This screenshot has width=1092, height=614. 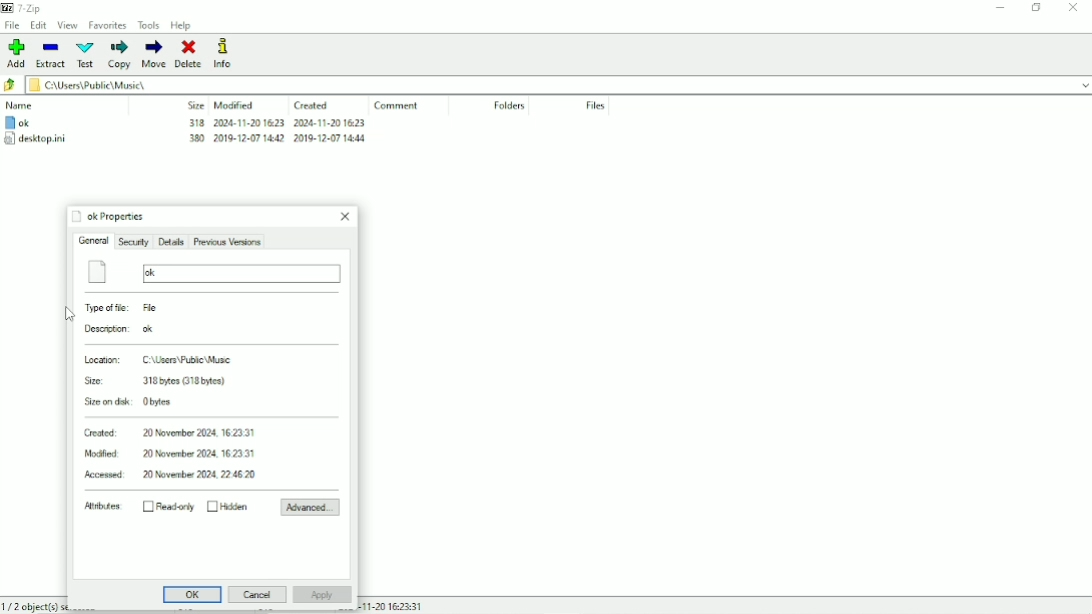 I want to click on Description, so click(x=125, y=330).